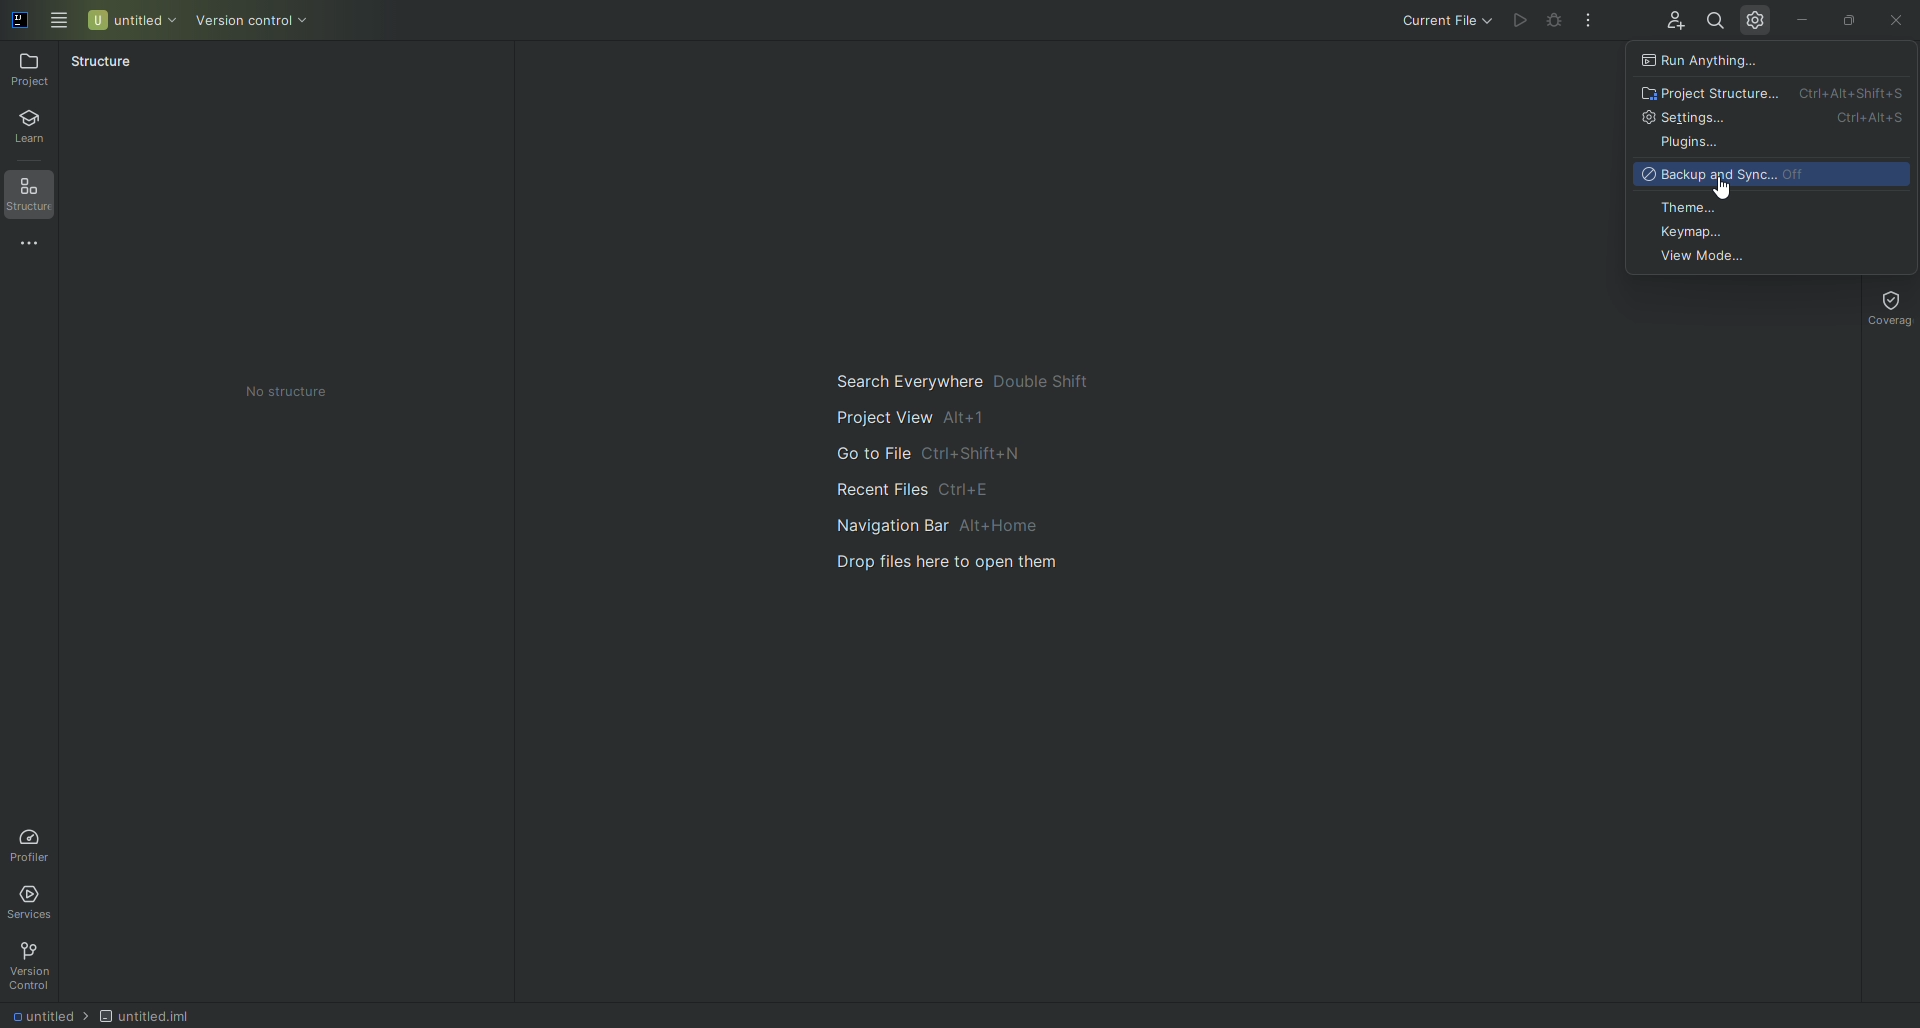 This screenshot has height=1028, width=1920. I want to click on Filename, so click(163, 1016).